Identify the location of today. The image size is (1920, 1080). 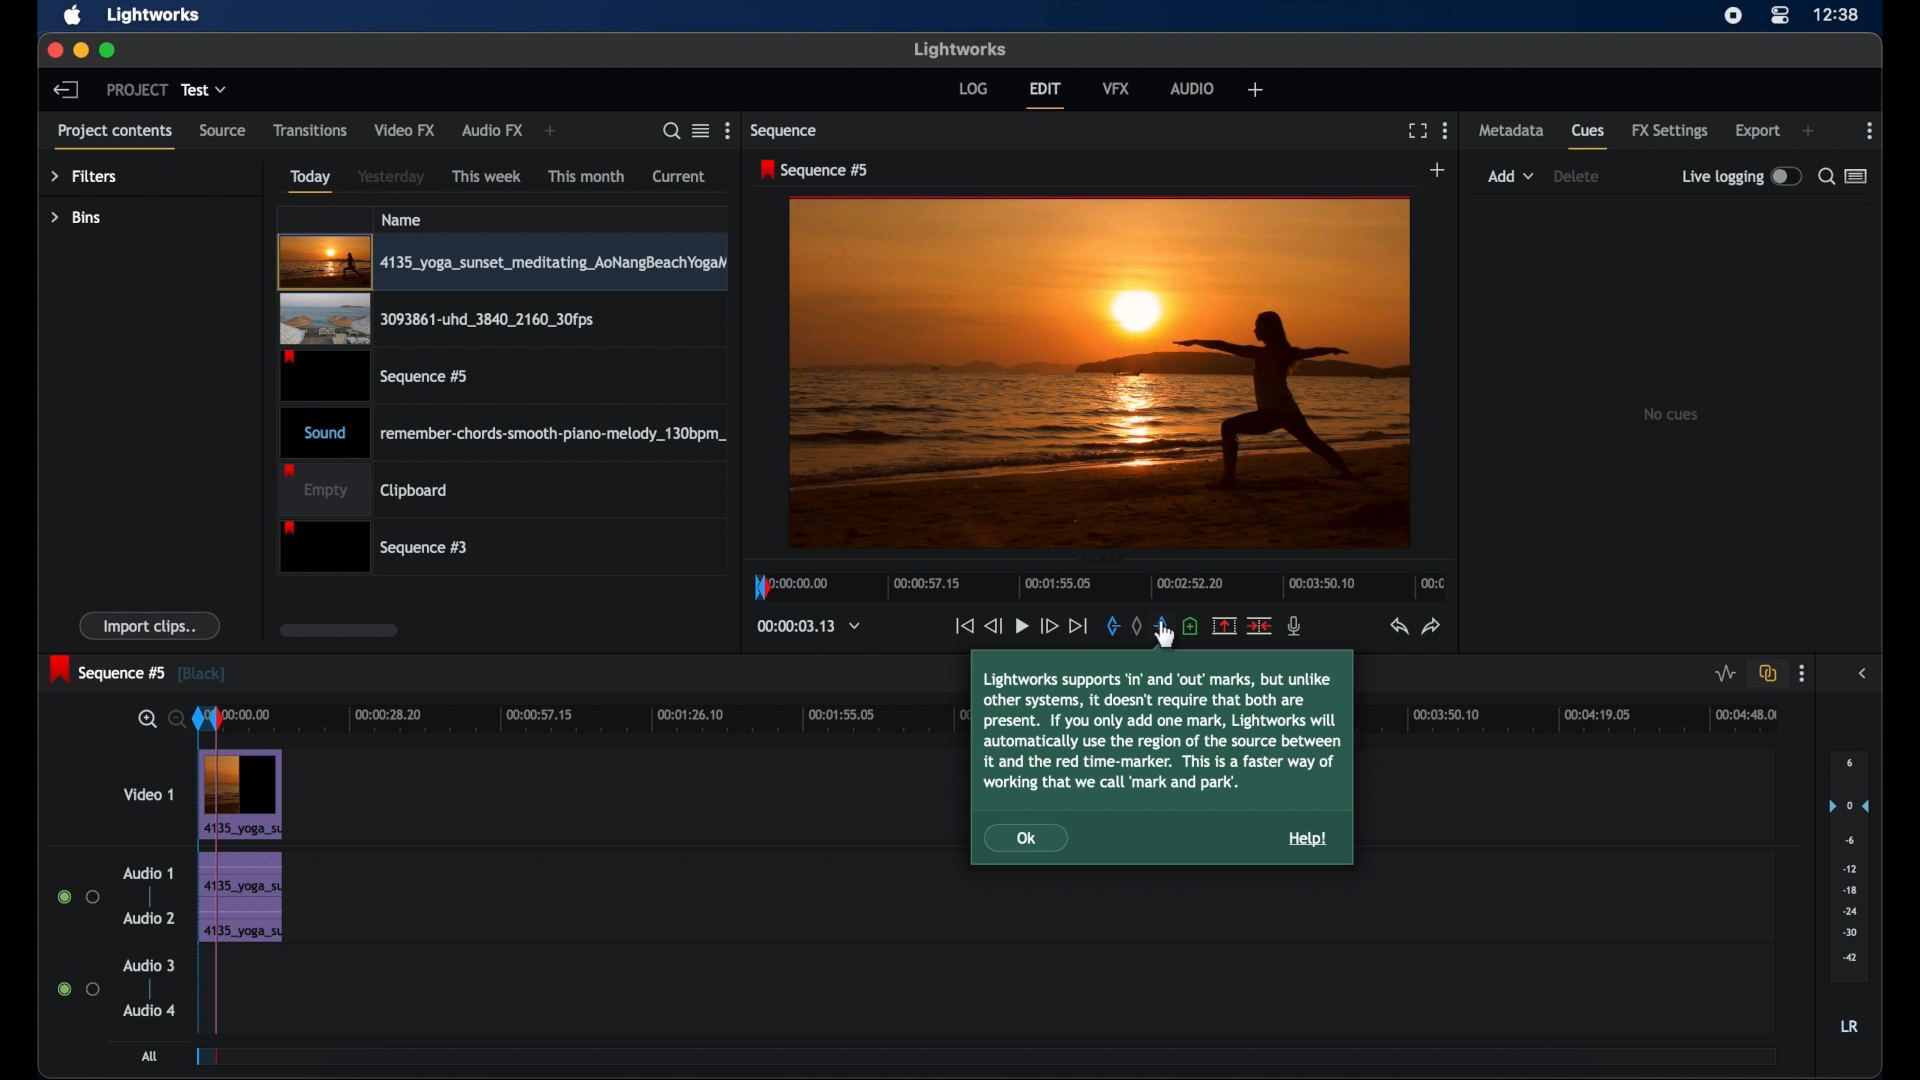
(311, 181).